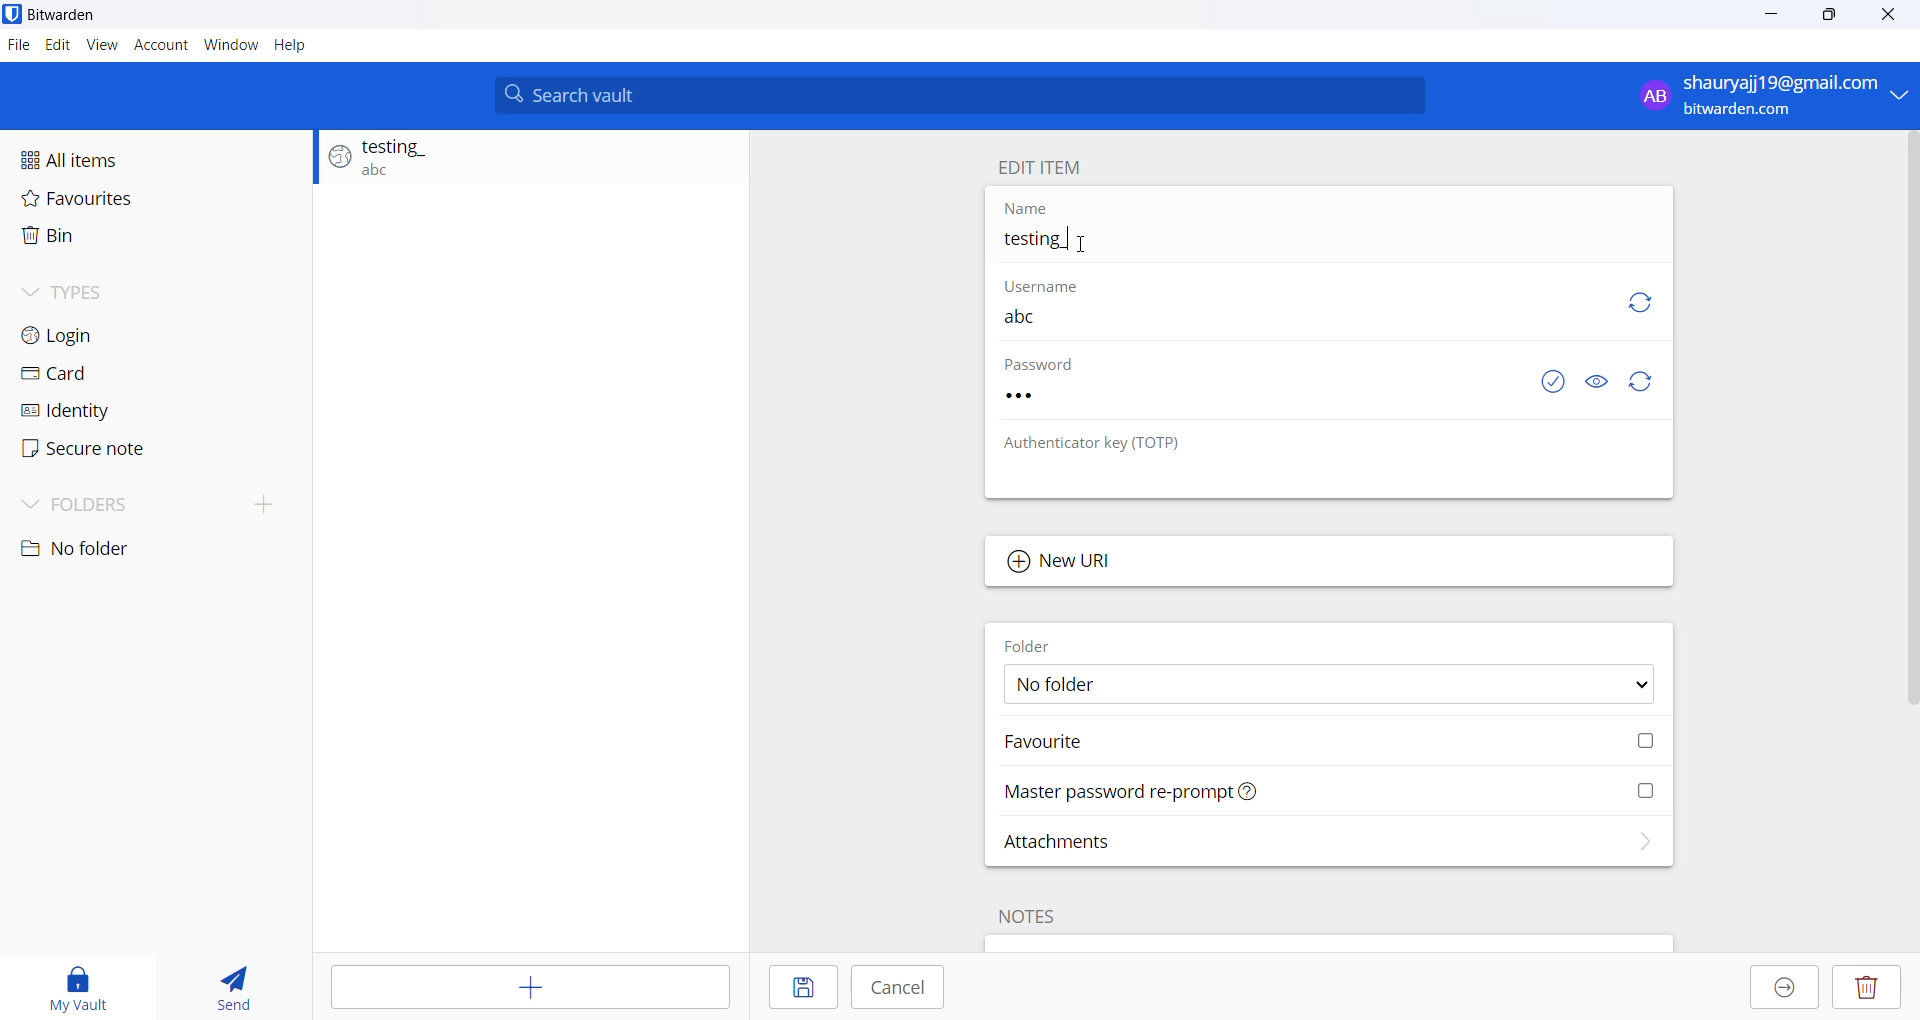 The image size is (1920, 1020). Describe the element at coordinates (1318, 242) in the screenshot. I see `Entry name input` at that location.